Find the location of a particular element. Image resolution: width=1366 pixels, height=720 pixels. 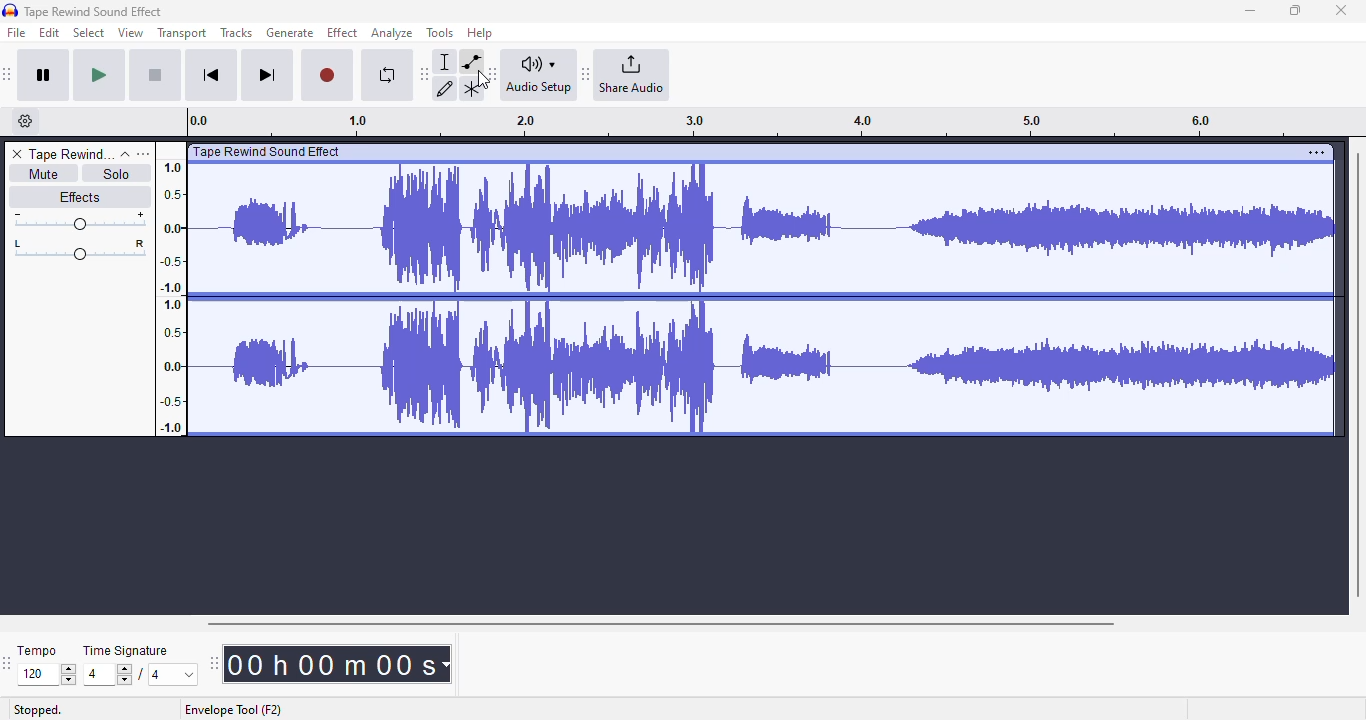

edit is located at coordinates (50, 33).